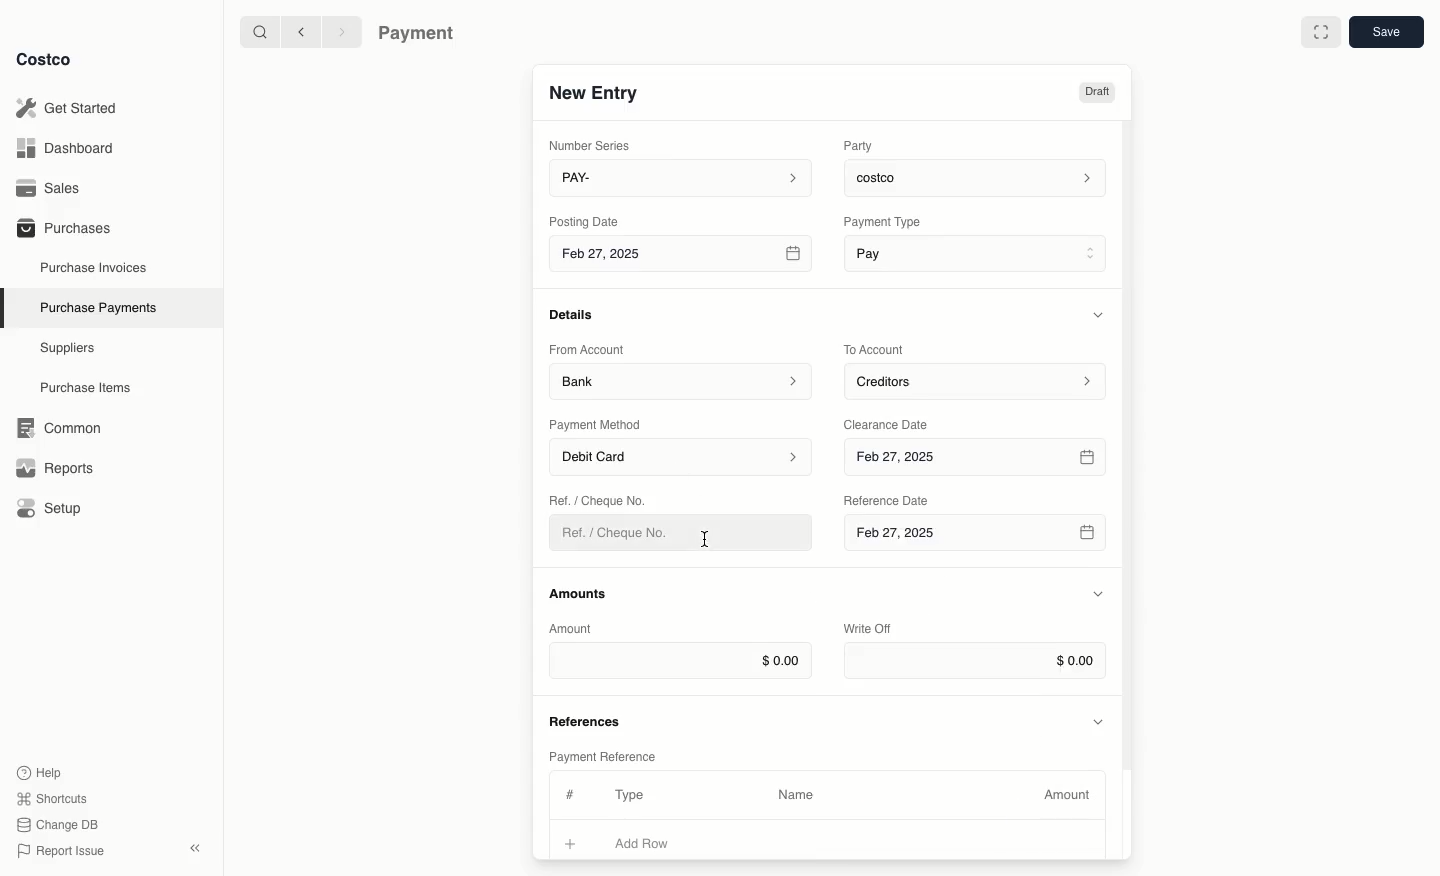  What do you see at coordinates (577, 314) in the screenshot?
I see `Details` at bounding box center [577, 314].